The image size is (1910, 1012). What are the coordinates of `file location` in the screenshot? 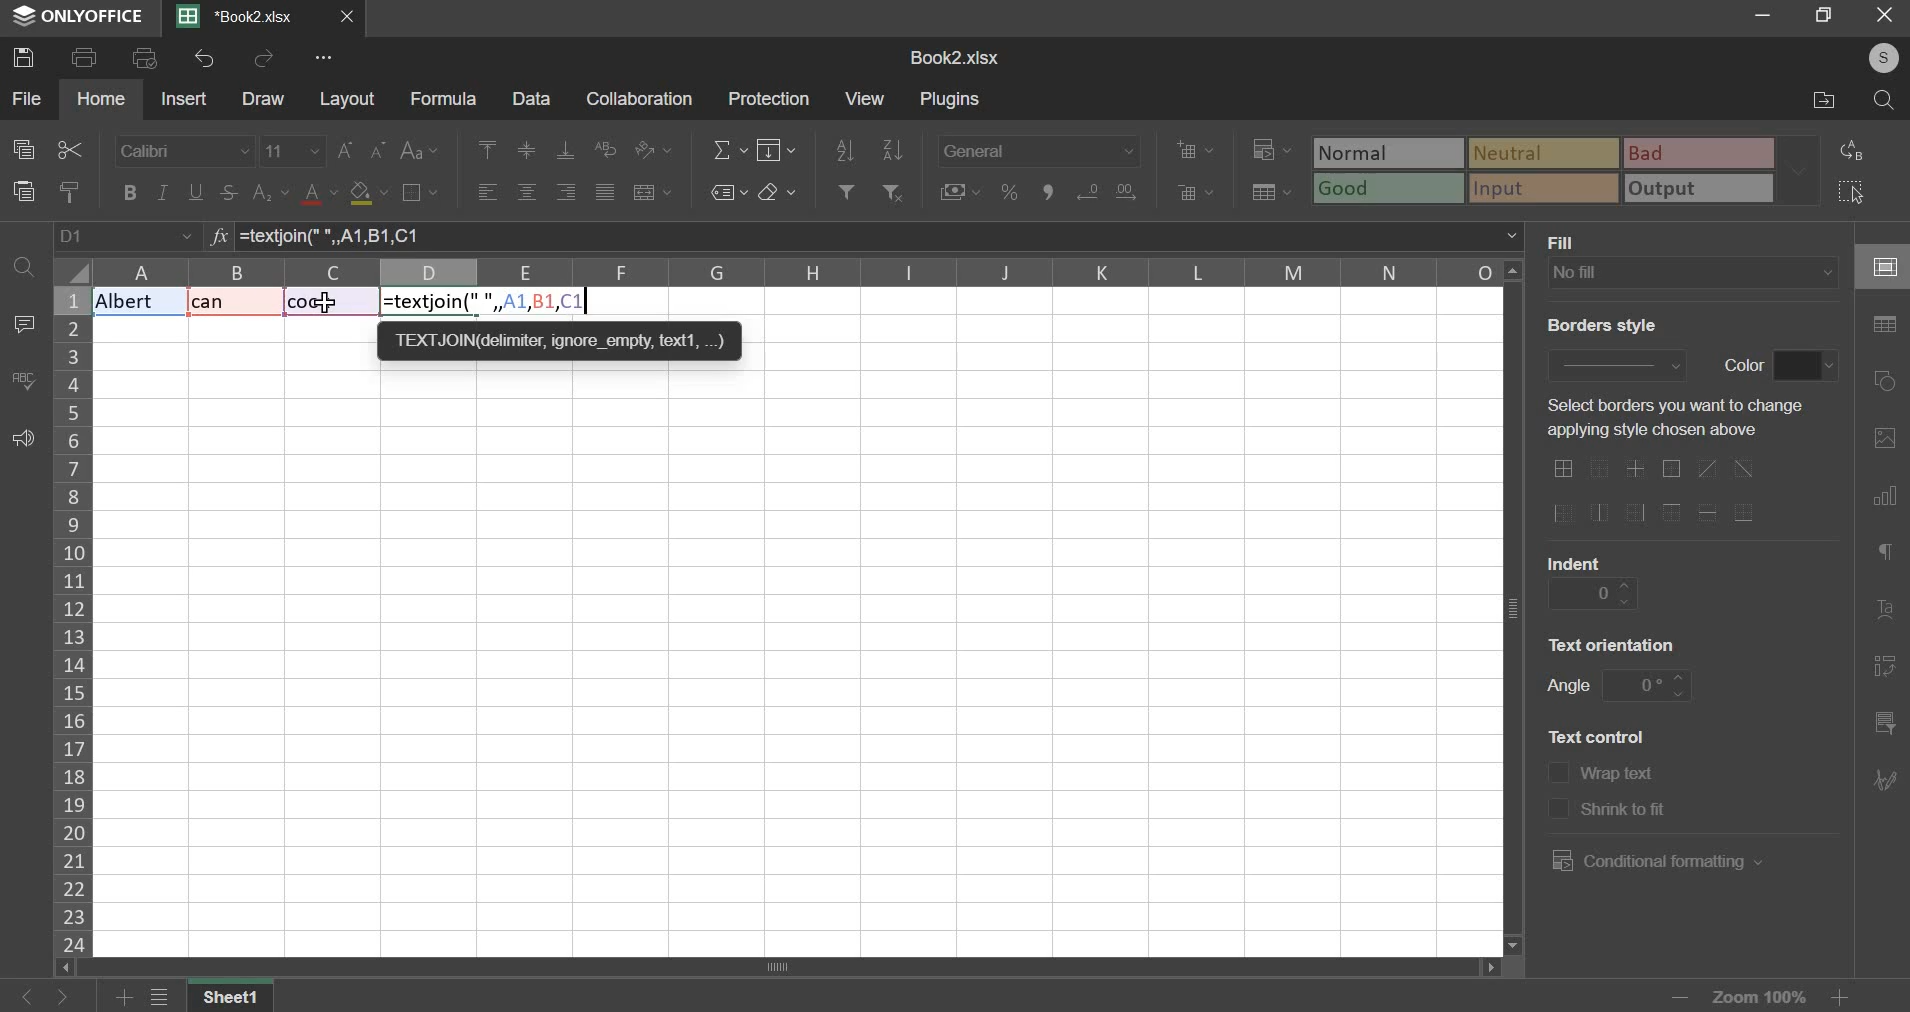 It's located at (1821, 102).